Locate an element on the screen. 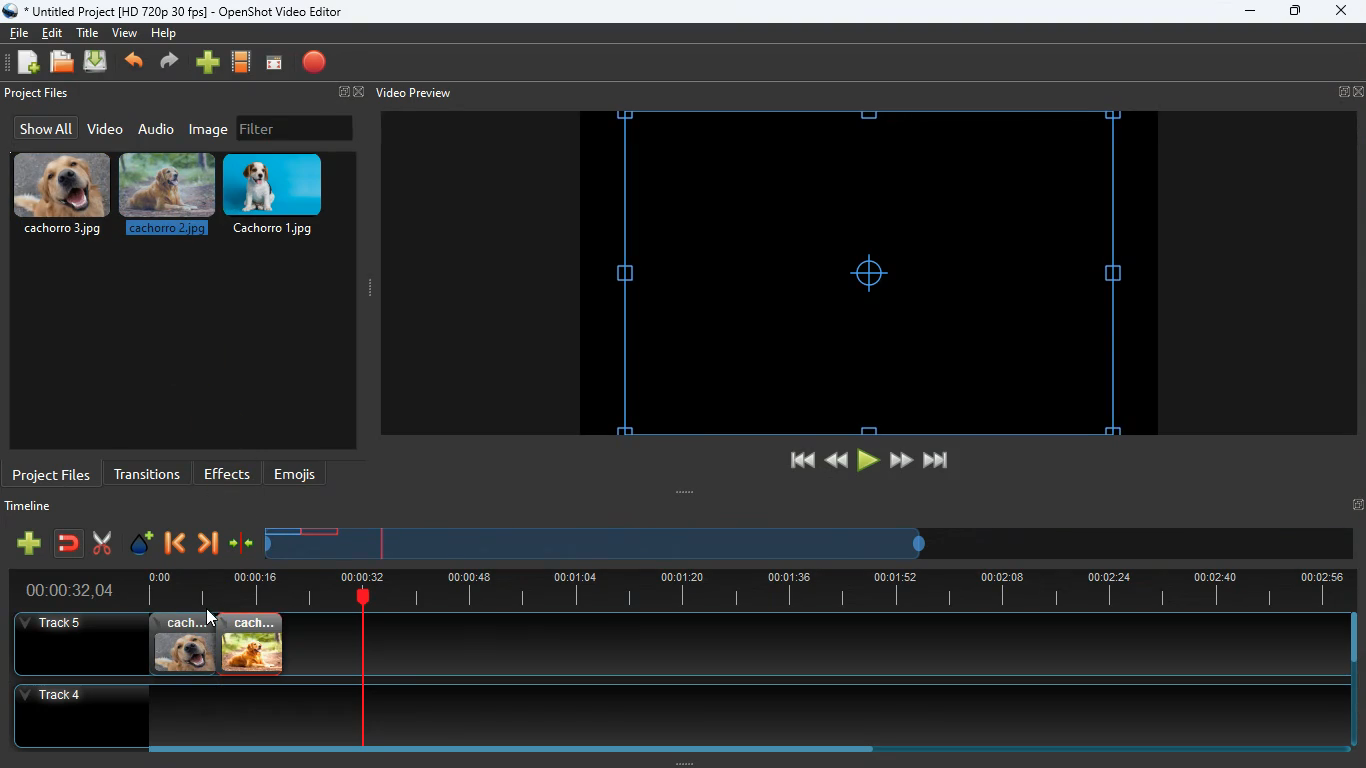  timeline is located at coordinates (740, 590).